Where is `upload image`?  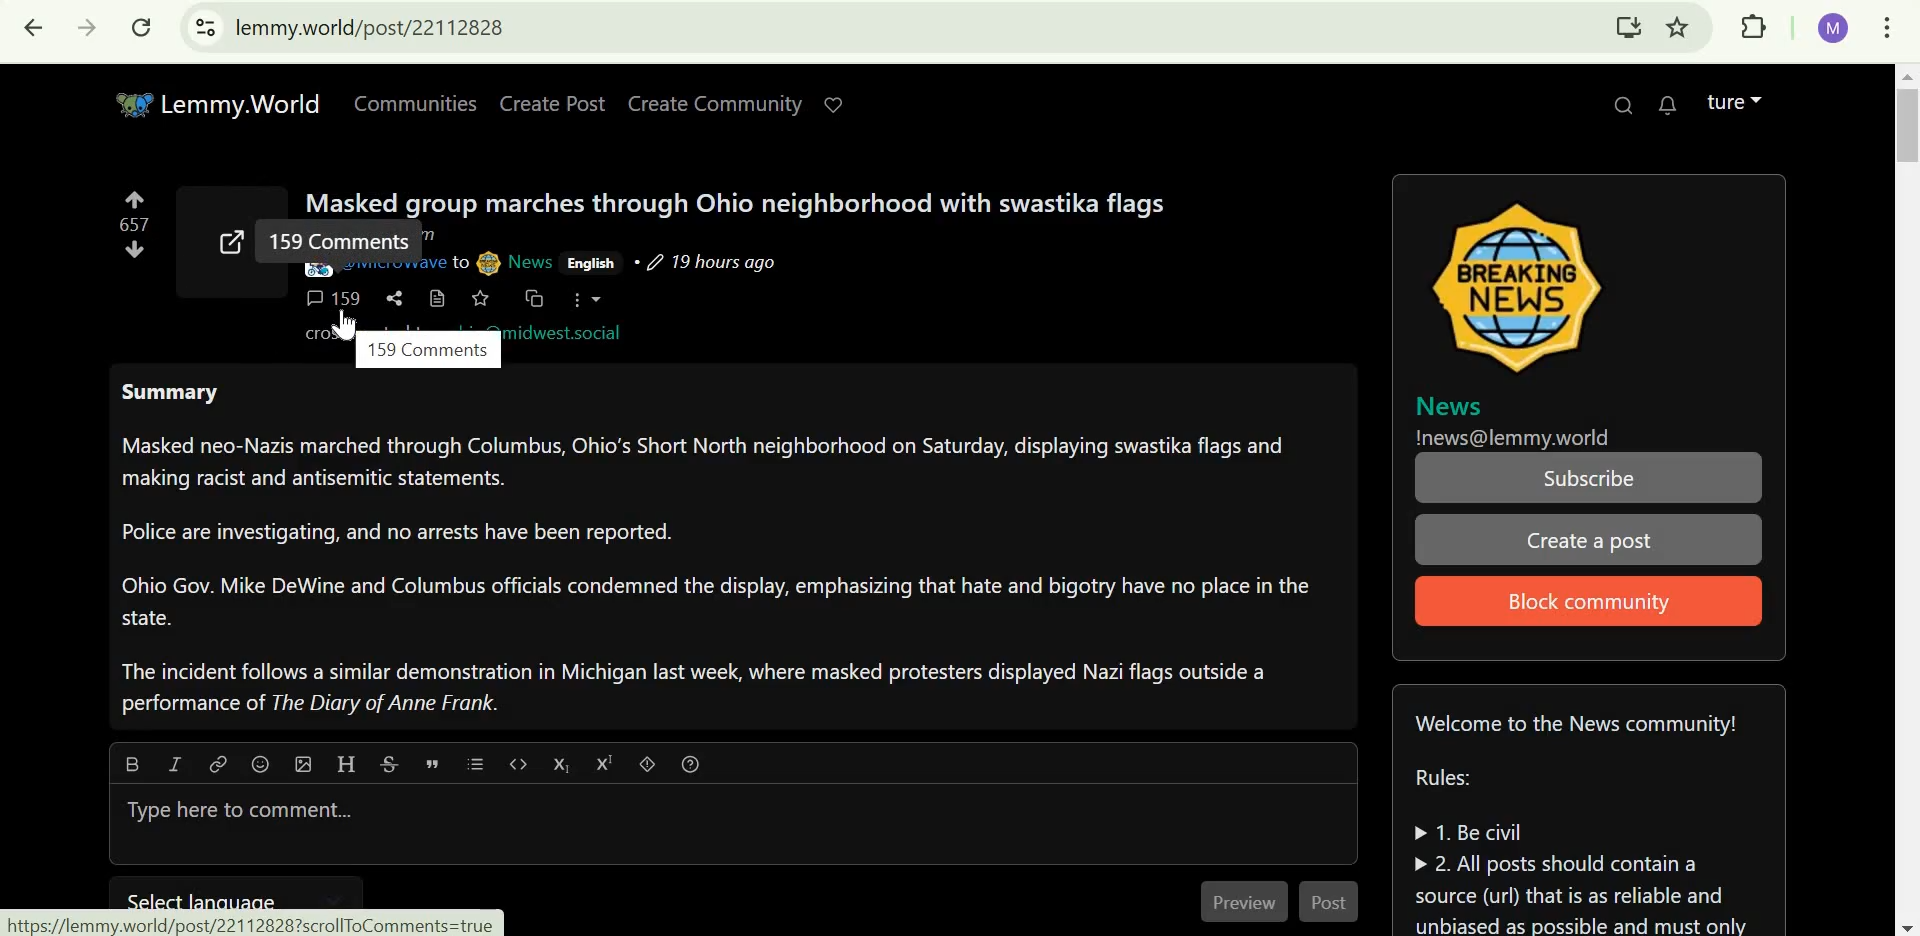
upload image is located at coordinates (302, 762).